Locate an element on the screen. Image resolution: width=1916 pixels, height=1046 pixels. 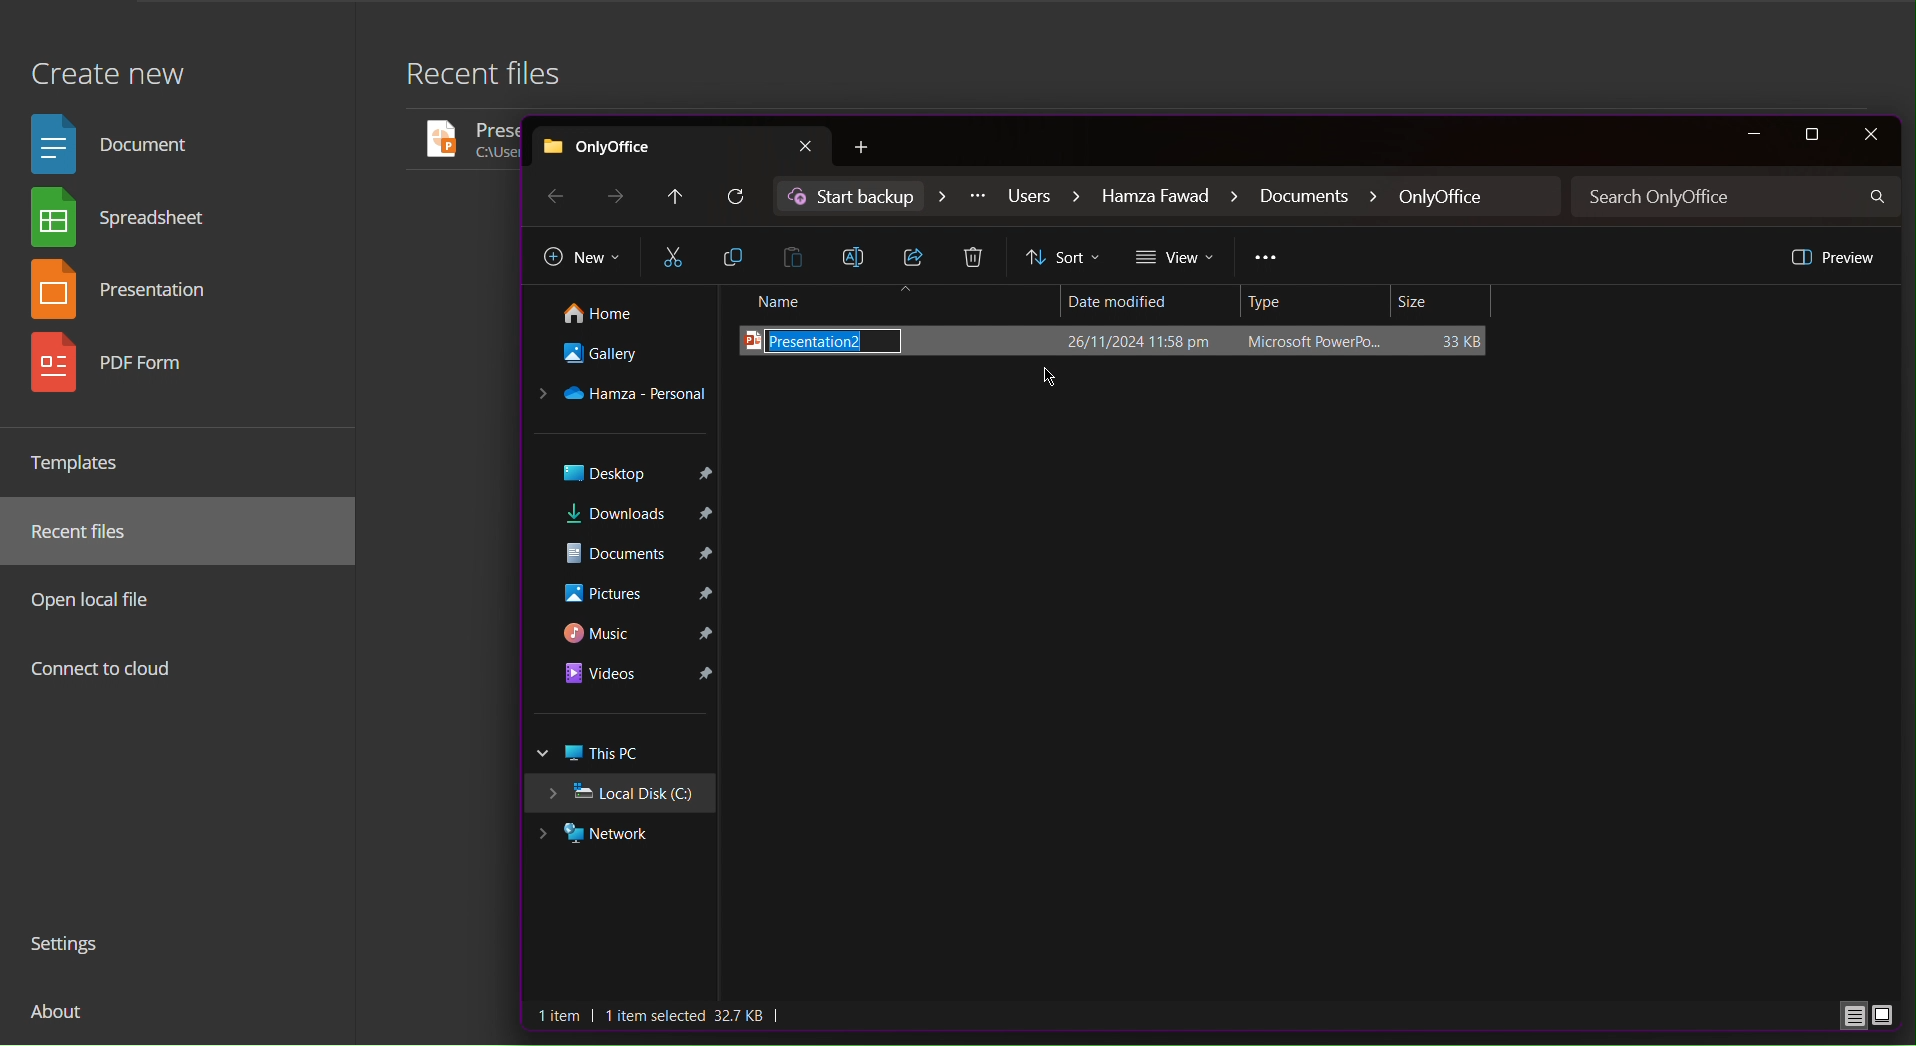
Paste is located at coordinates (798, 256).